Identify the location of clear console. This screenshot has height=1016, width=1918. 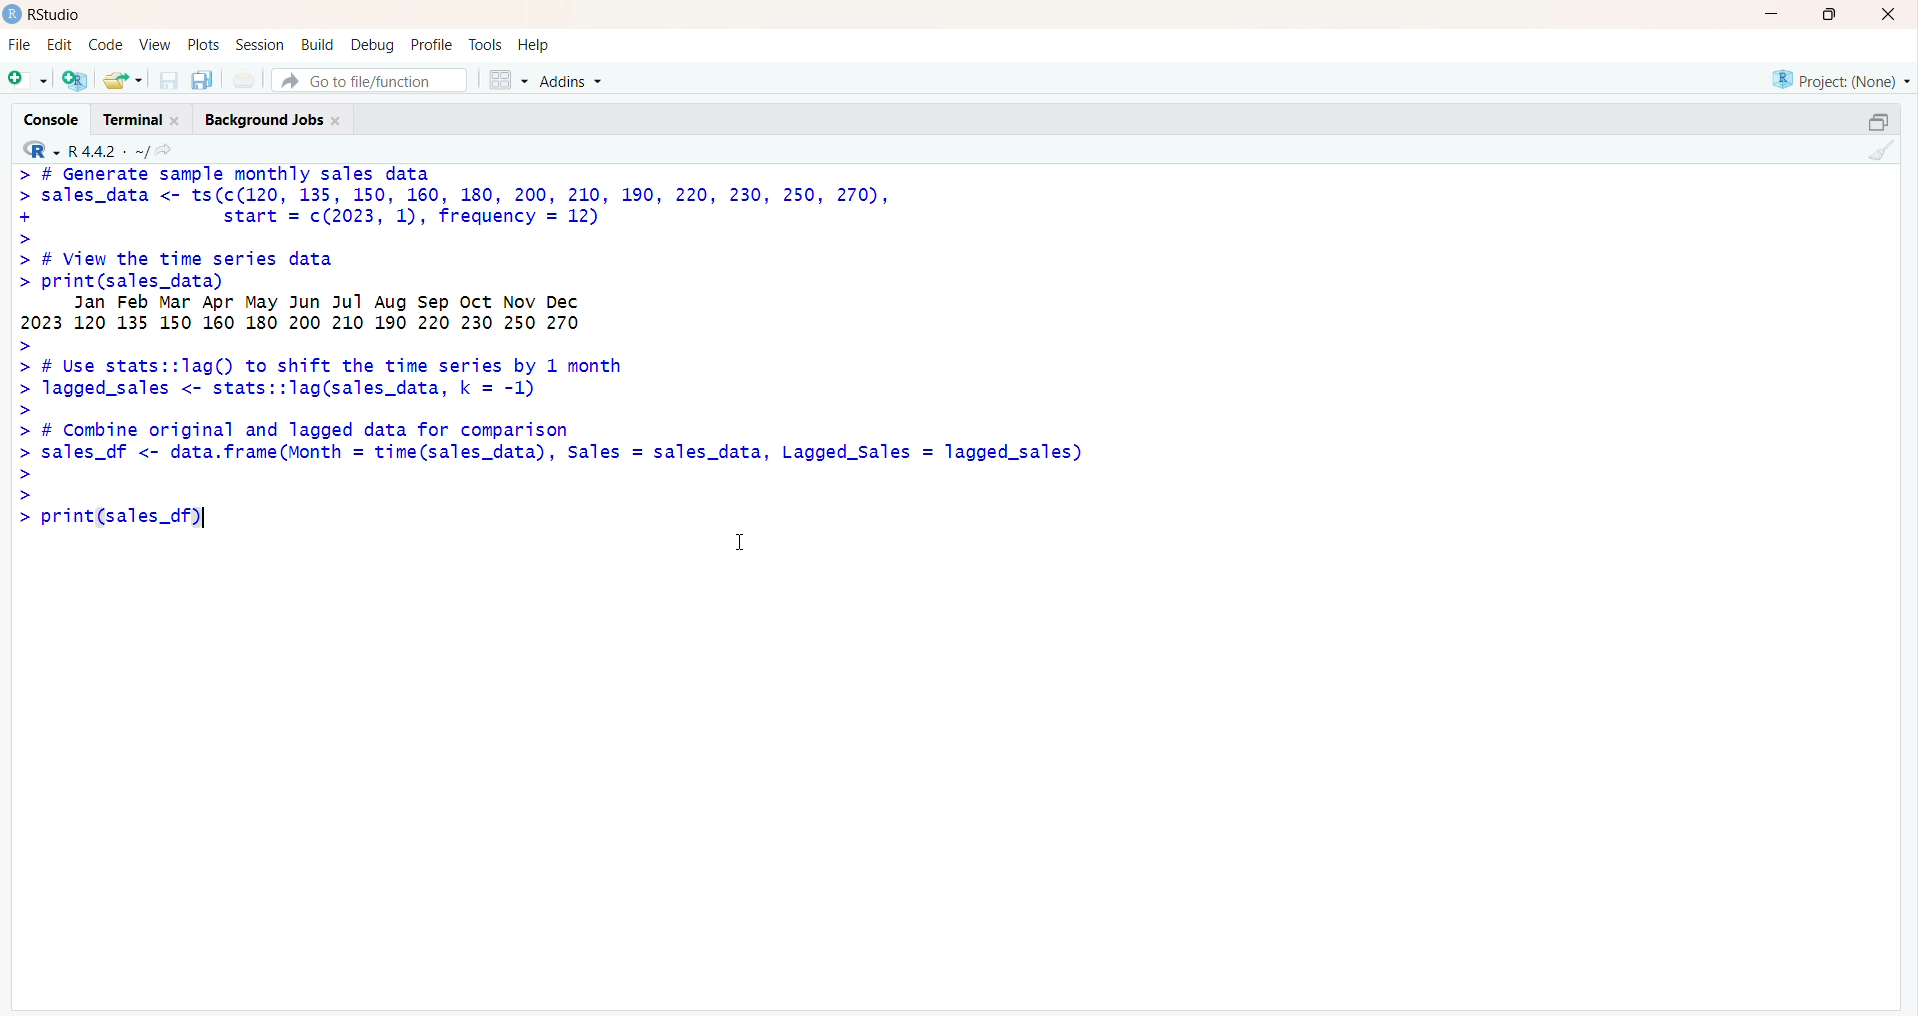
(1880, 152).